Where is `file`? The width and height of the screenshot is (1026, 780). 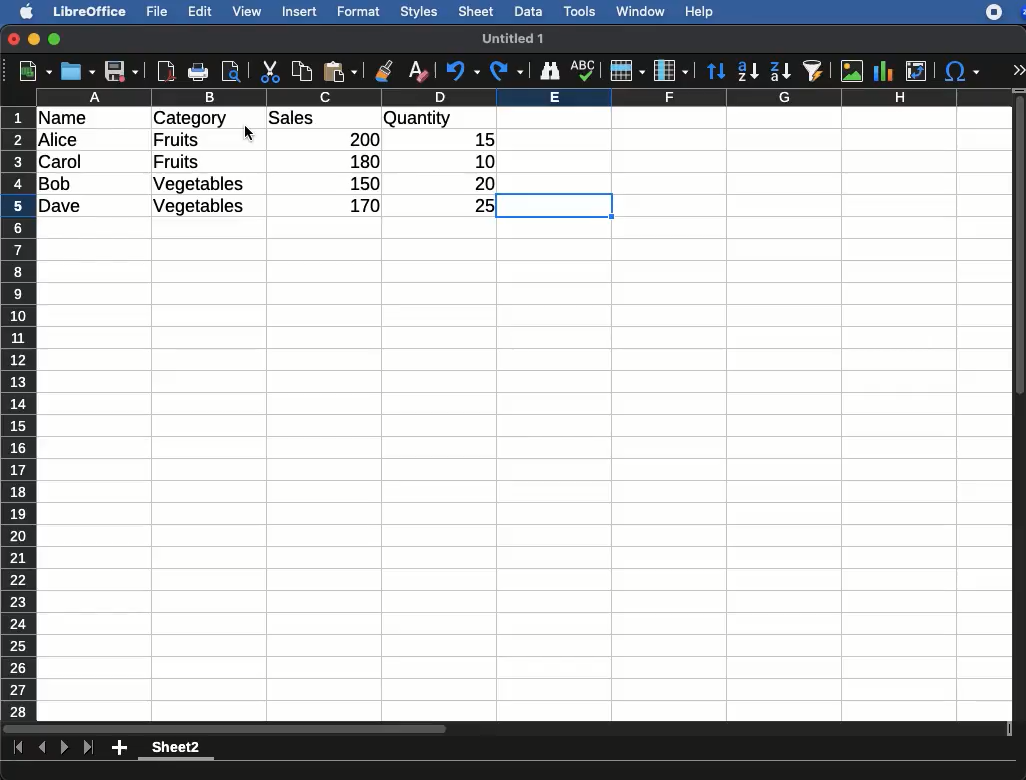
file is located at coordinates (154, 12).